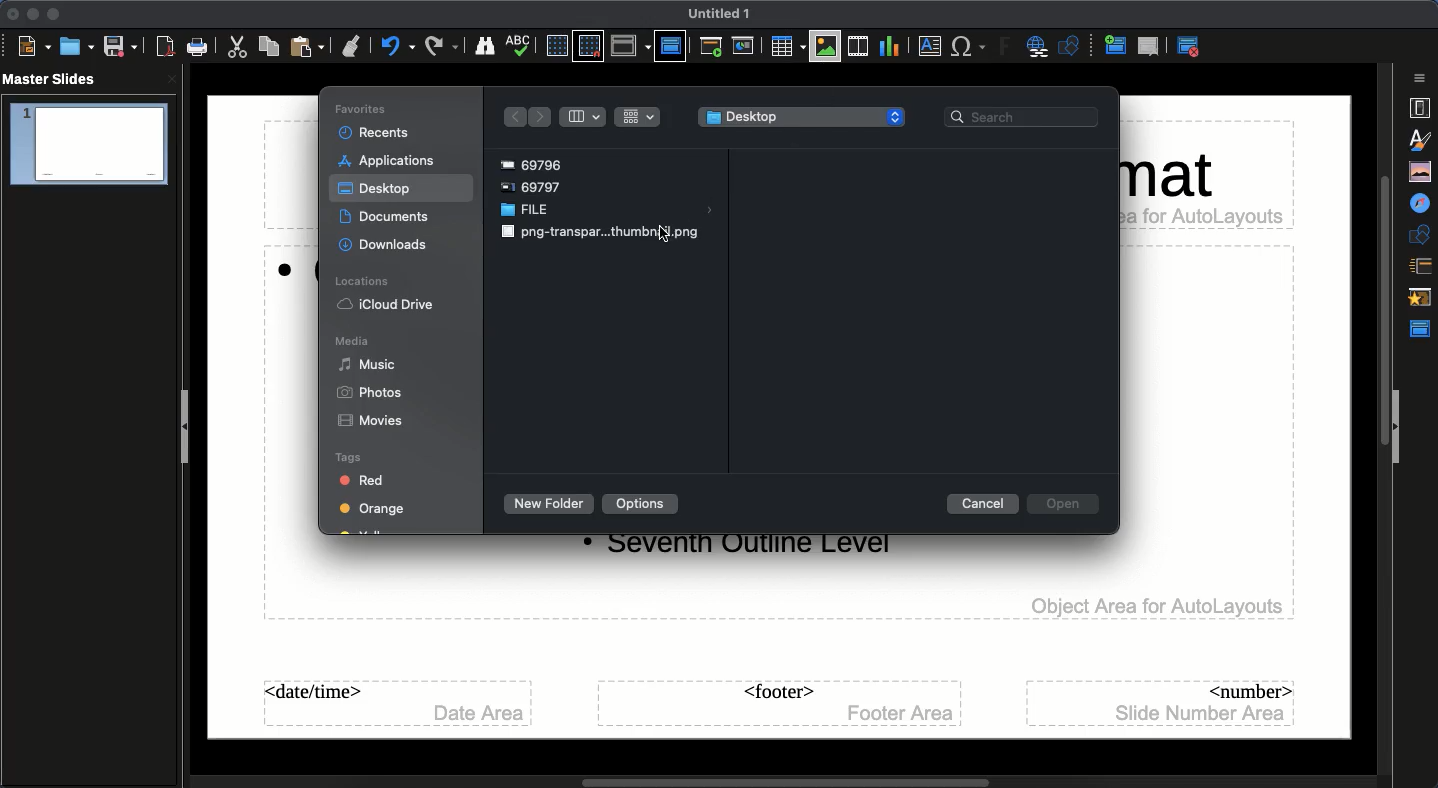 The image size is (1438, 788). Describe the element at coordinates (588, 47) in the screenshot. I see `Snap grid` at that location.